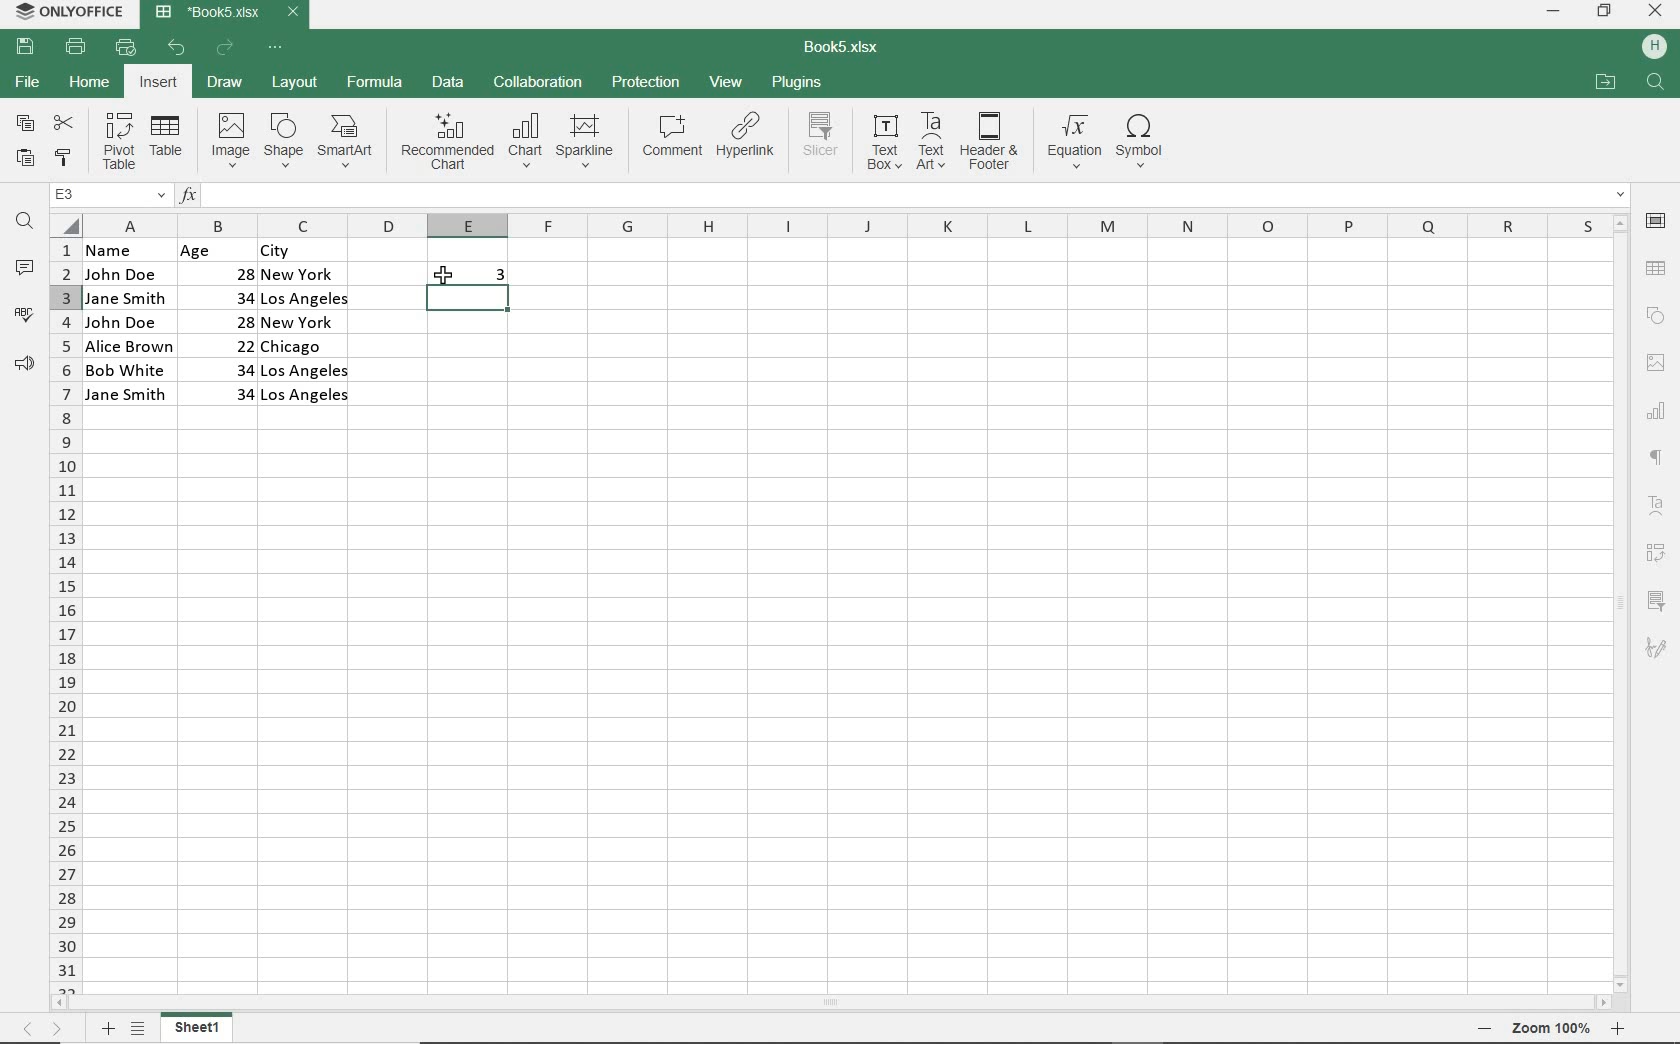 This screenshot has width=1680, height=1044. I want to click on INPUT FUNCTION, so click(903, 192).